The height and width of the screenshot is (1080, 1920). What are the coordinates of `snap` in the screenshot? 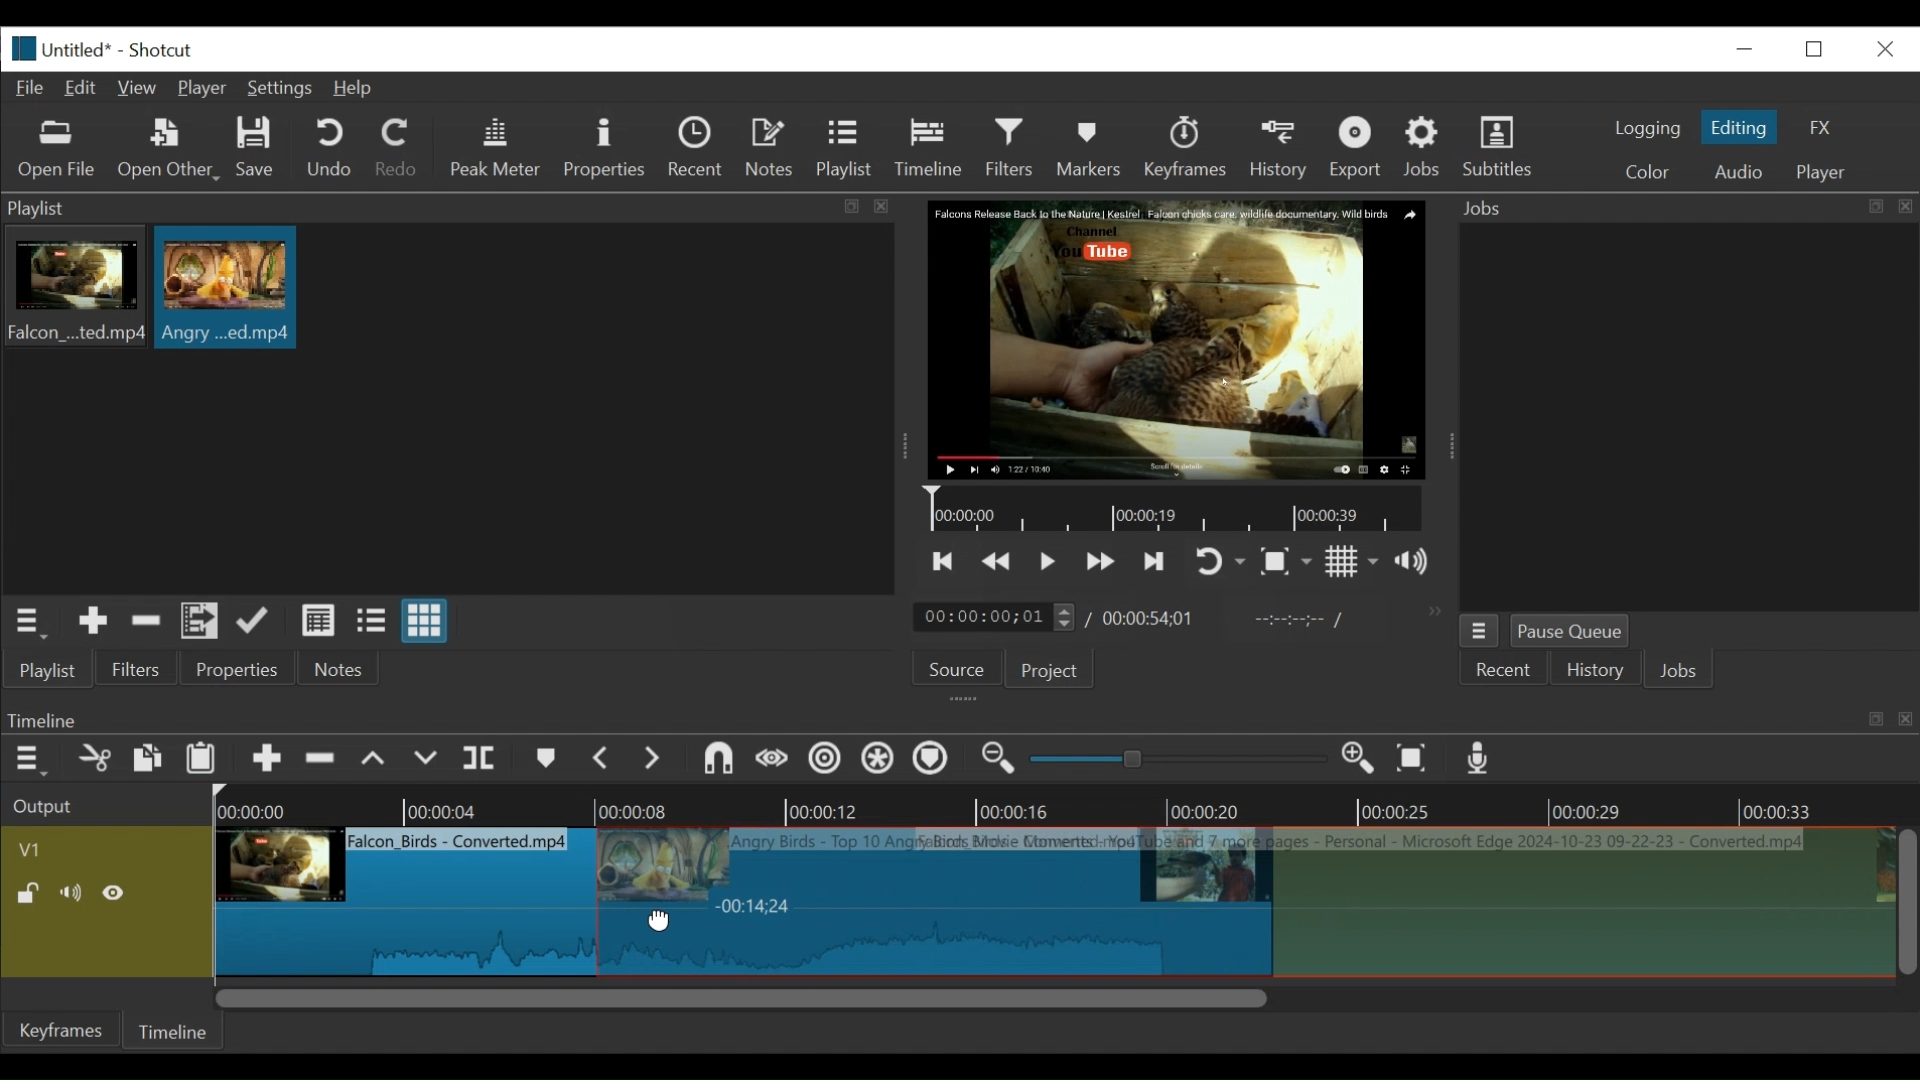 It's located at (721, 761).